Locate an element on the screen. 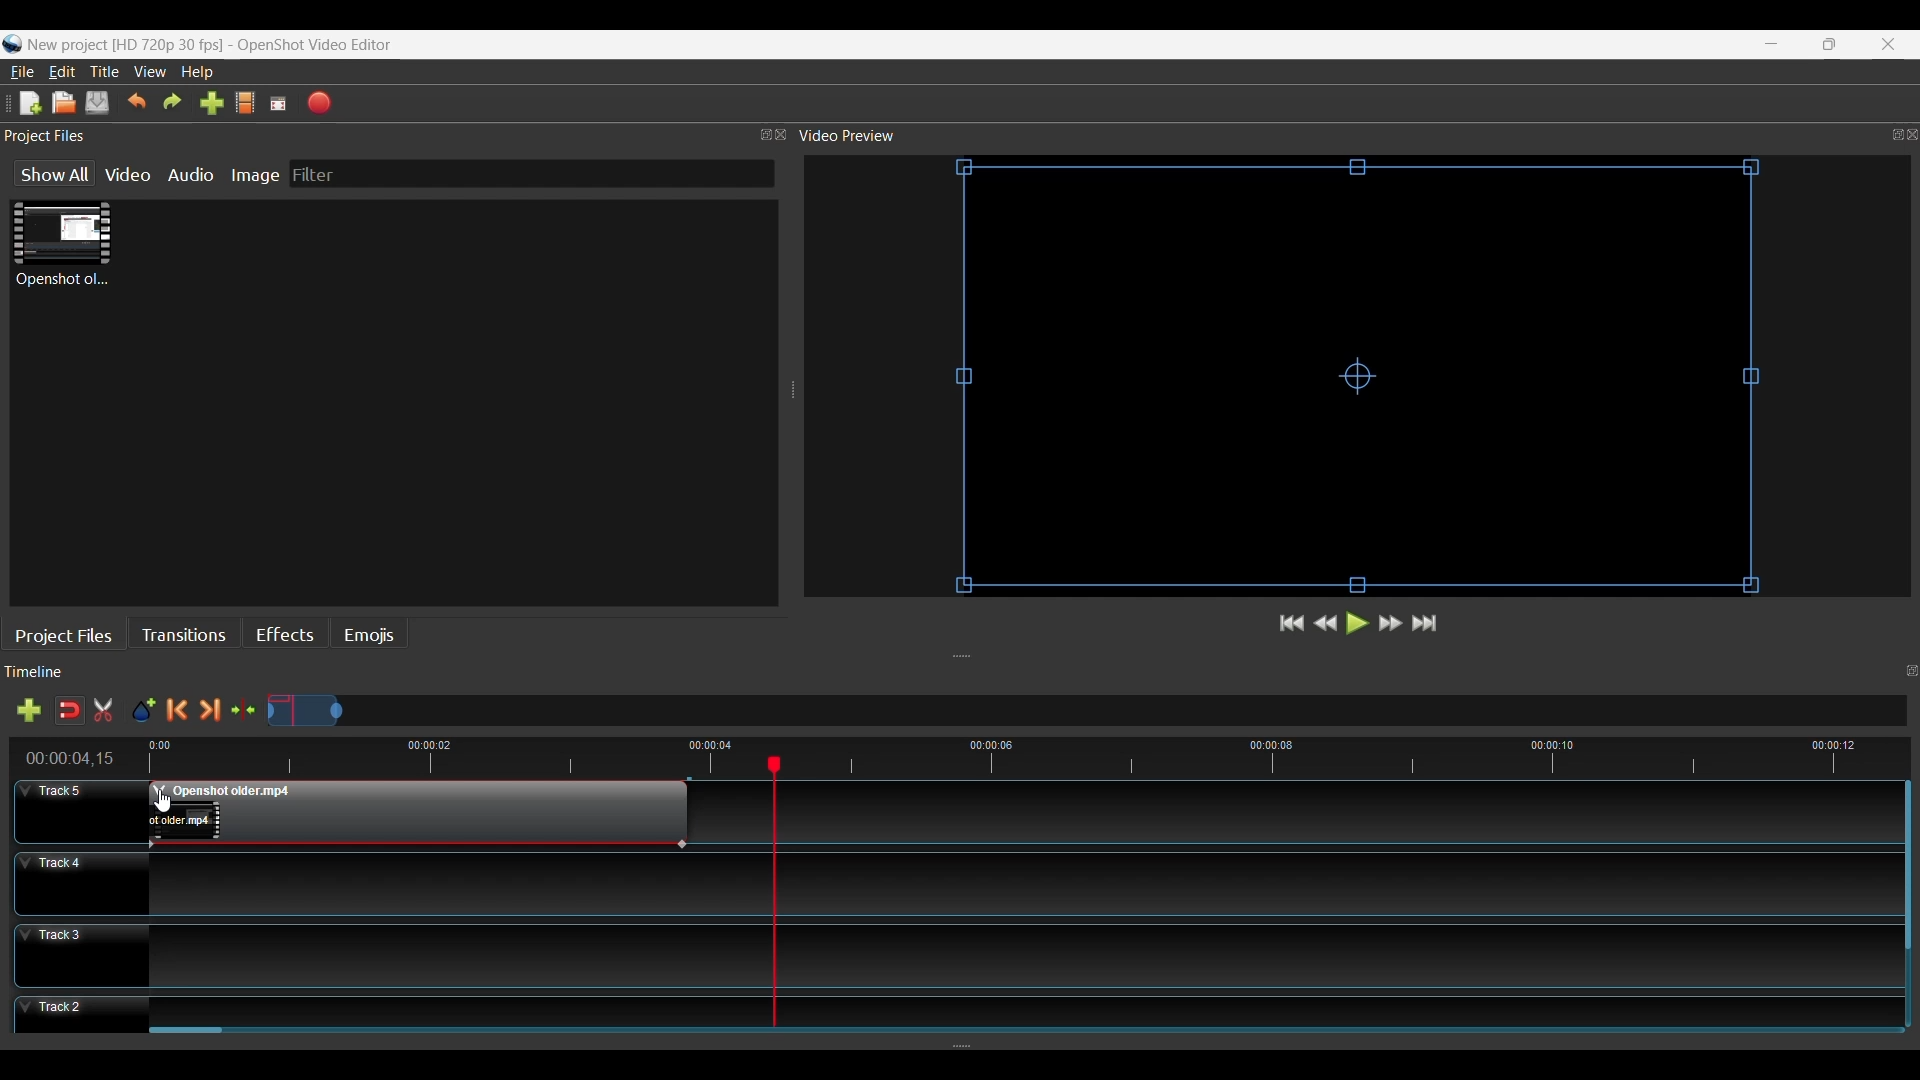 Image resolution: width=1920 pixels, height=1080 pixels. Image is located at coordinates (259, 174).